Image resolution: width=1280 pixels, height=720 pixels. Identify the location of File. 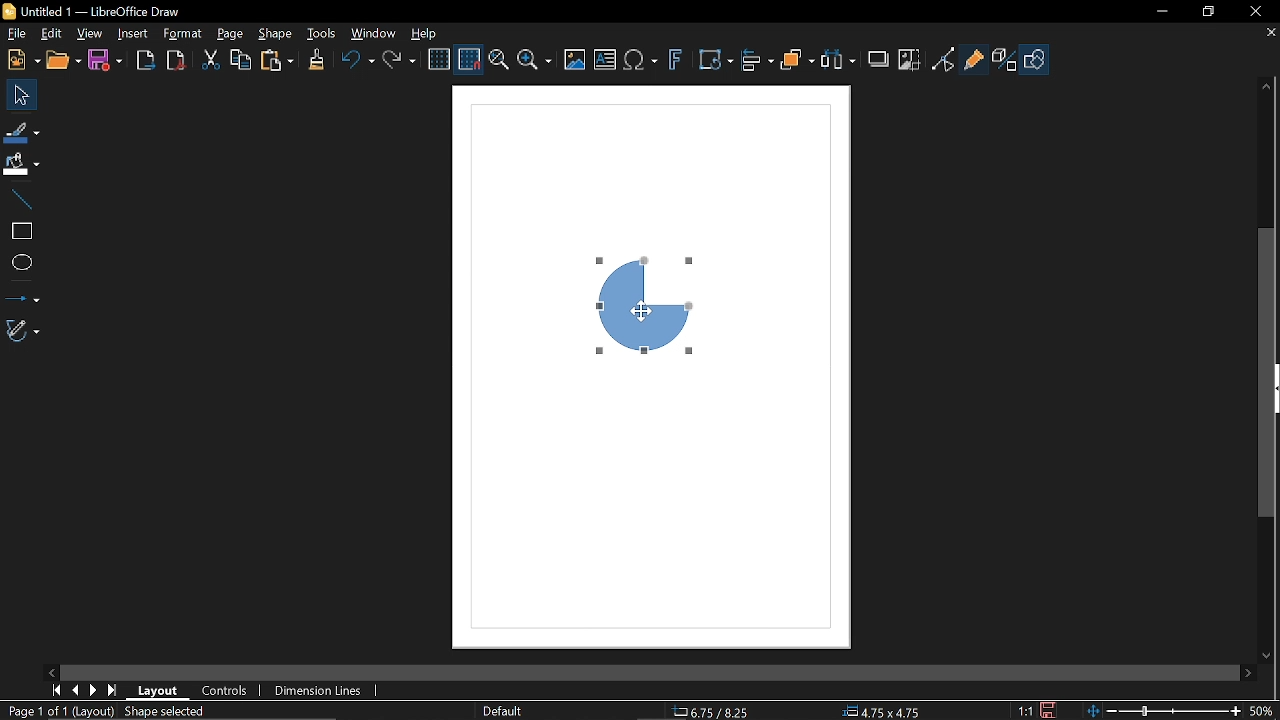
(14, 33).